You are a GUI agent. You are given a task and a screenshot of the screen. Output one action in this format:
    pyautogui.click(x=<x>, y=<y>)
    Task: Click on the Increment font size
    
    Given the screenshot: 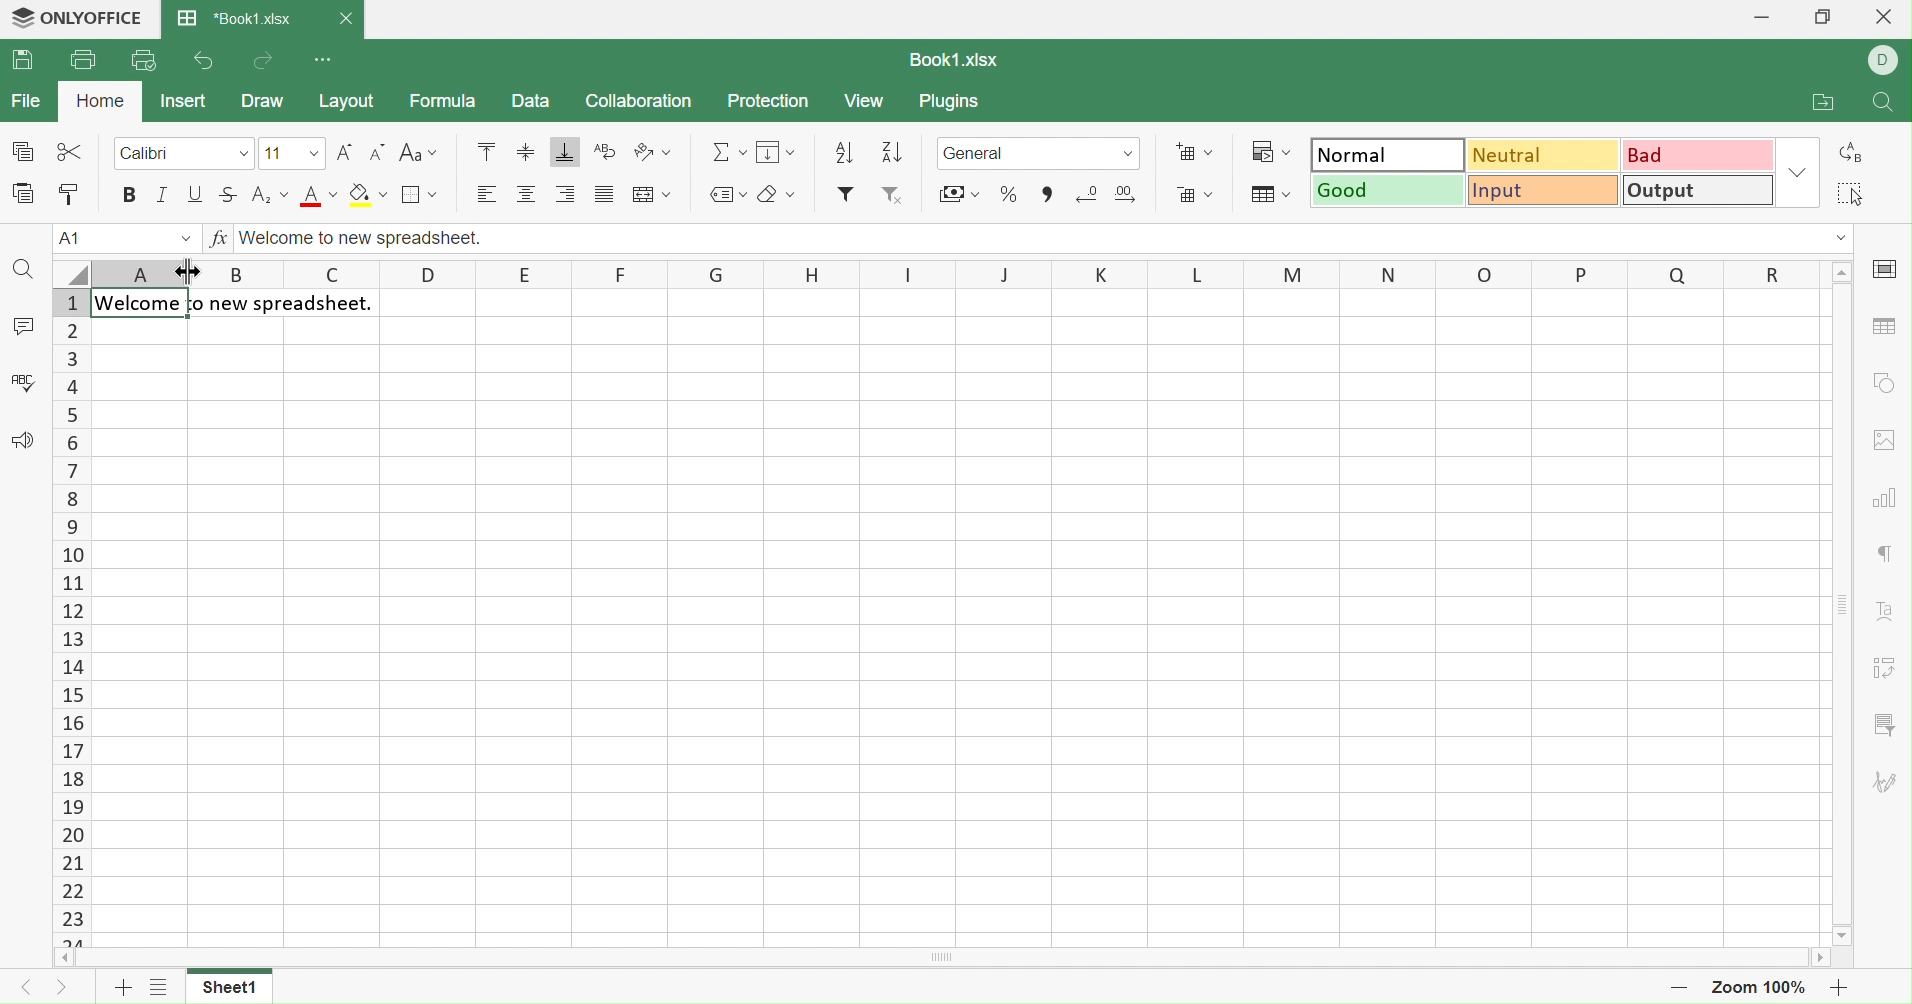 What is the action you would take?
    pyautogui.click(x=344, y=152)
    